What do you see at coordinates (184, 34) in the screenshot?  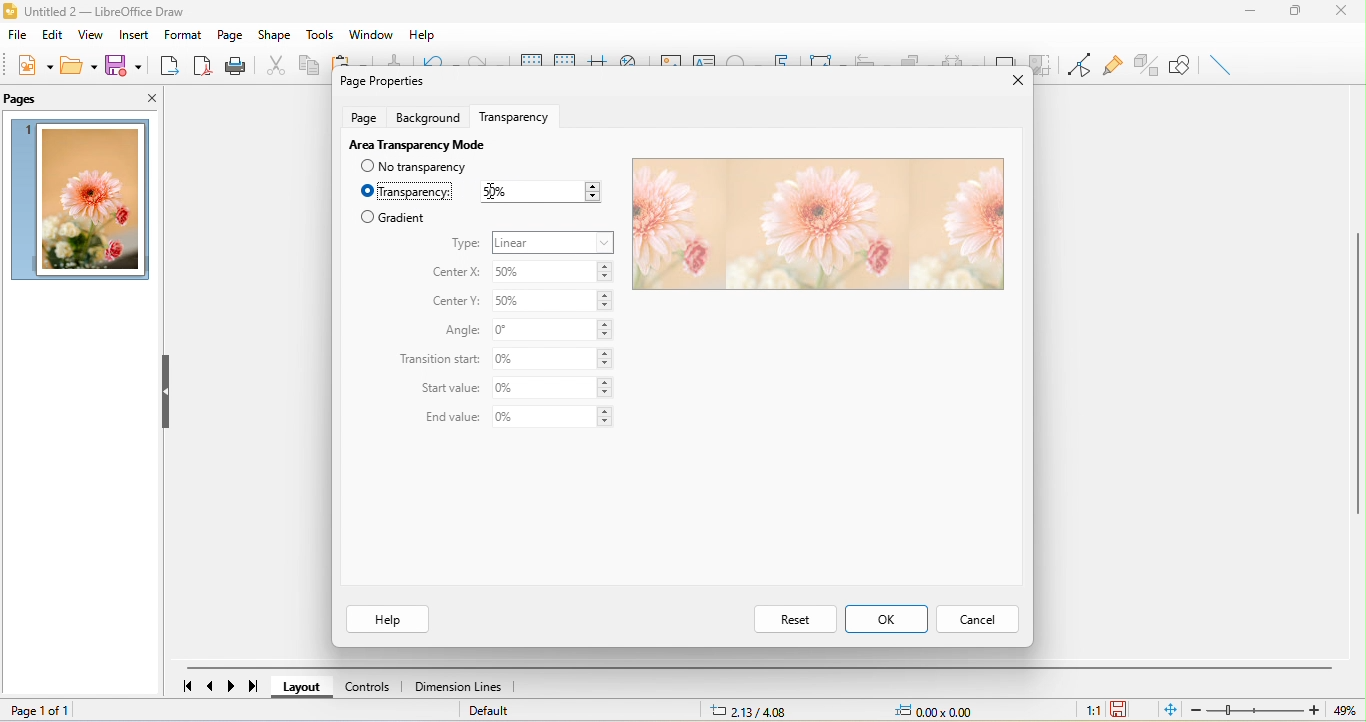 I see `format` at bounding box center [184, 34].